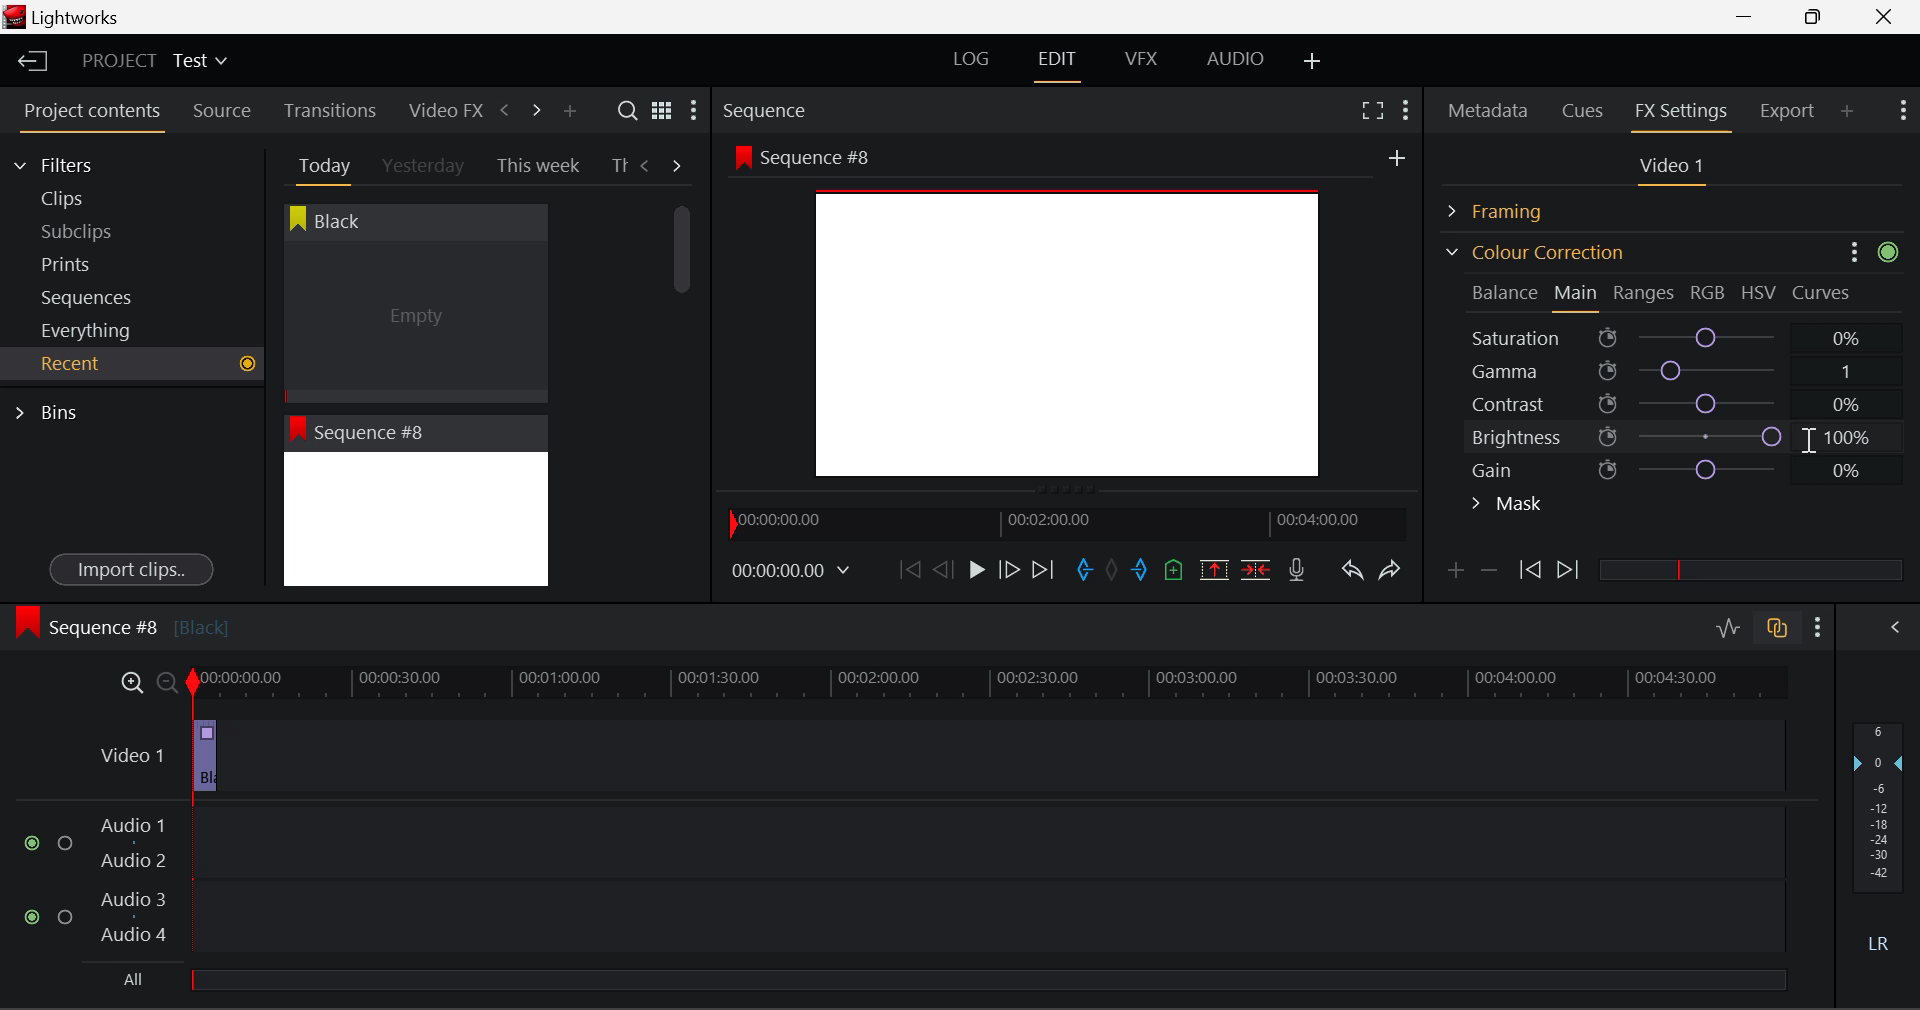  I want to click on Clip 2 Deleted, so click(924, 757).